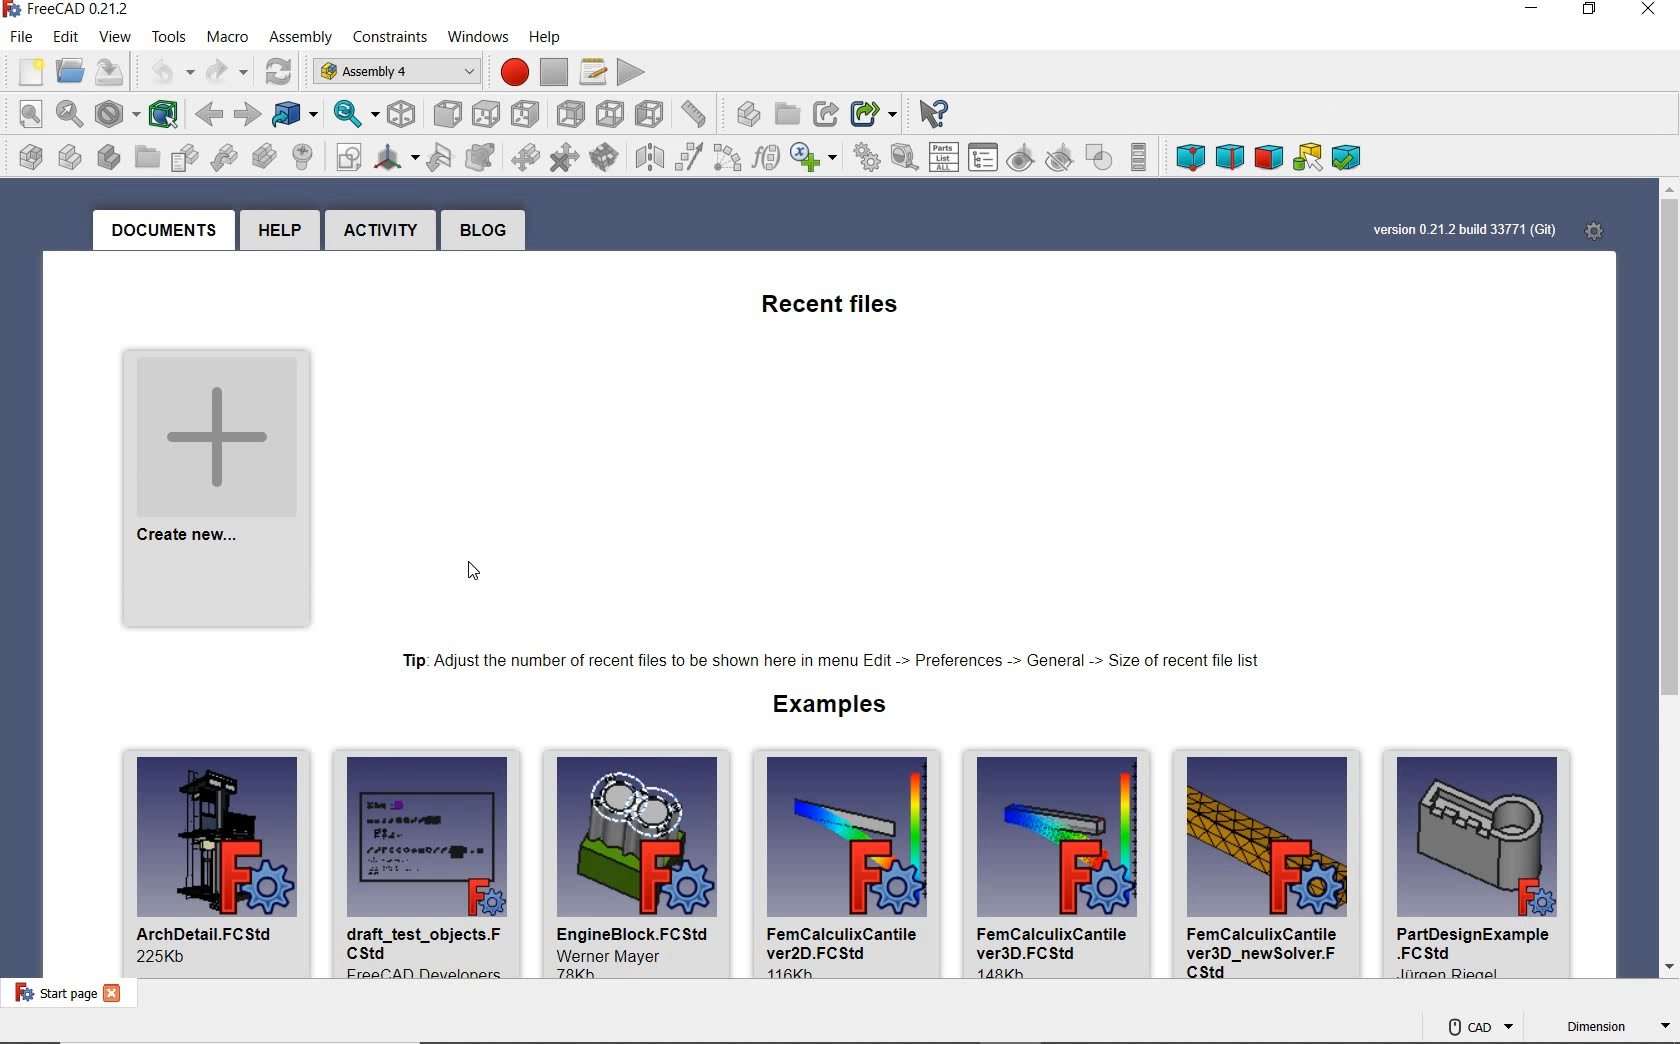 Image resolution: width=1680 pixels, height=1044 pixels. Describe the element at coordinates (527, 114) in the screenshot. I see `right` at that location.